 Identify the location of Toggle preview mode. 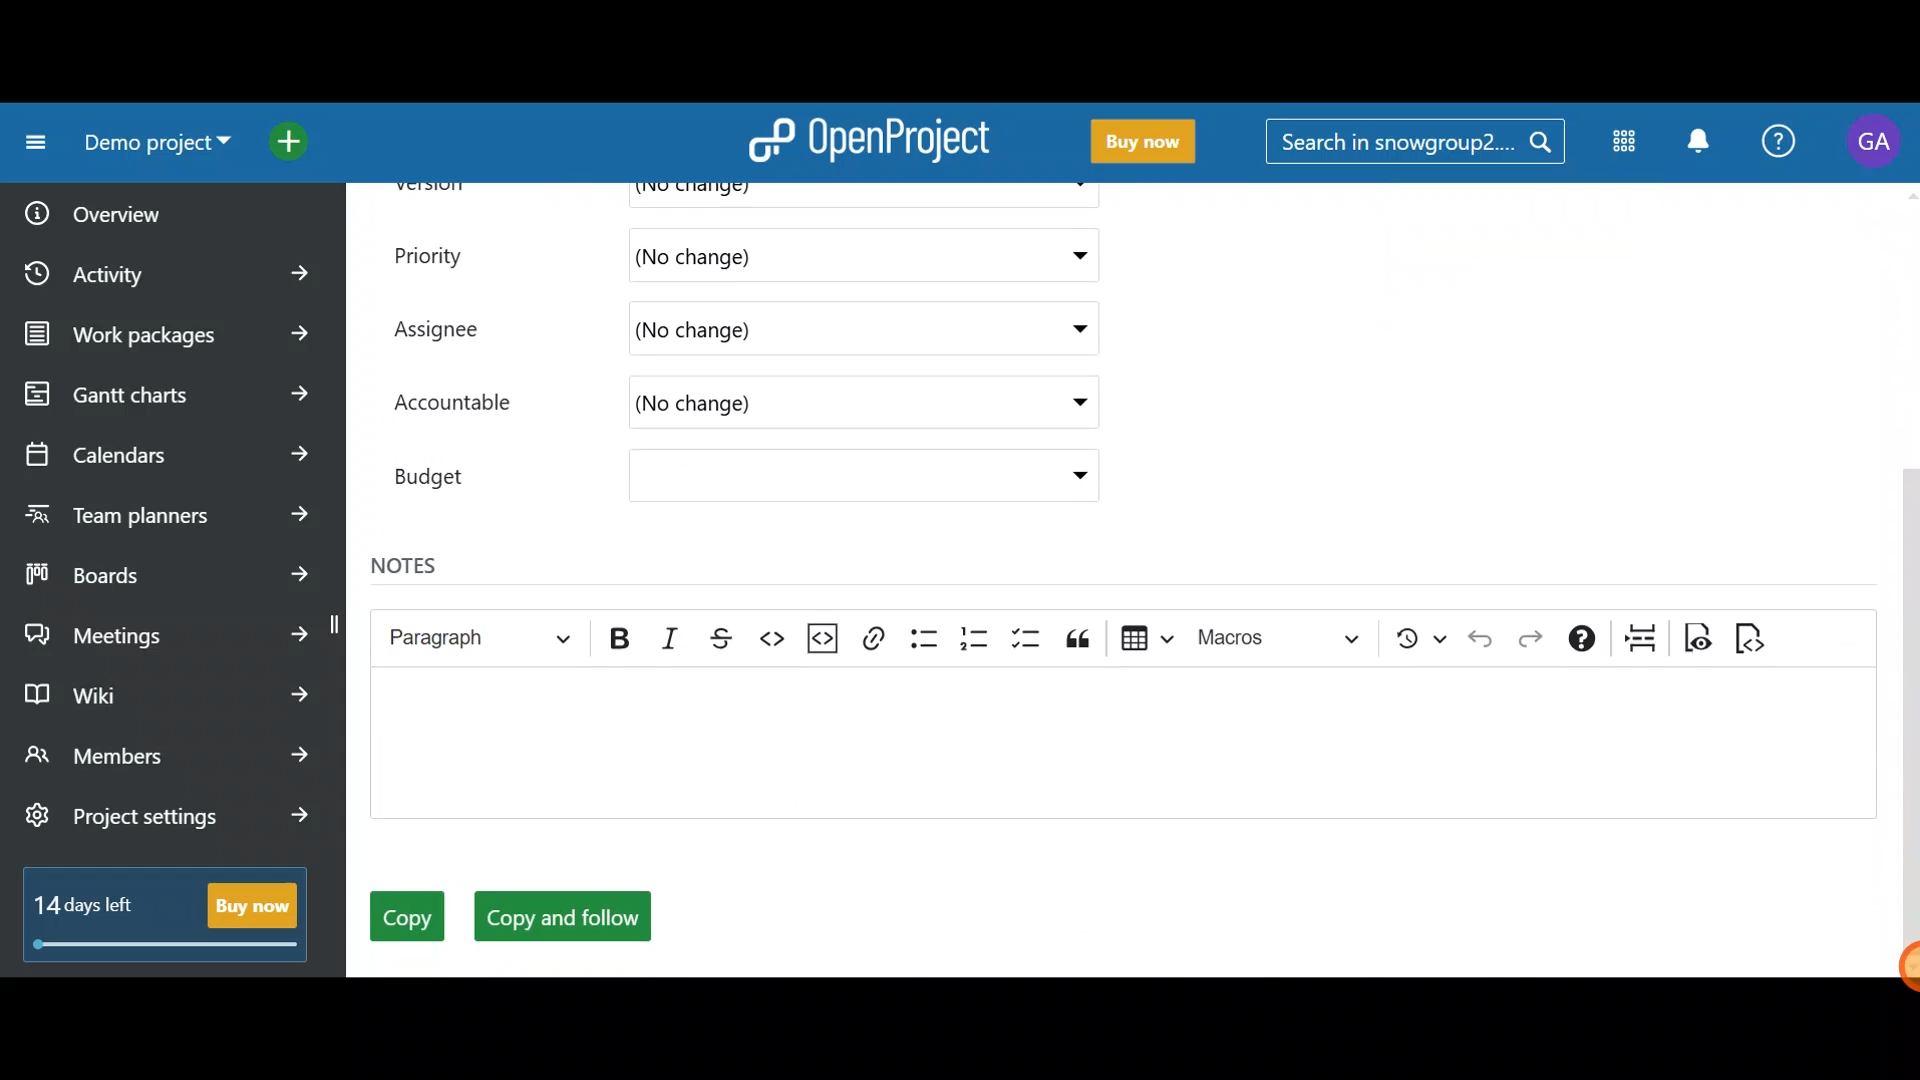
(1697, 642).